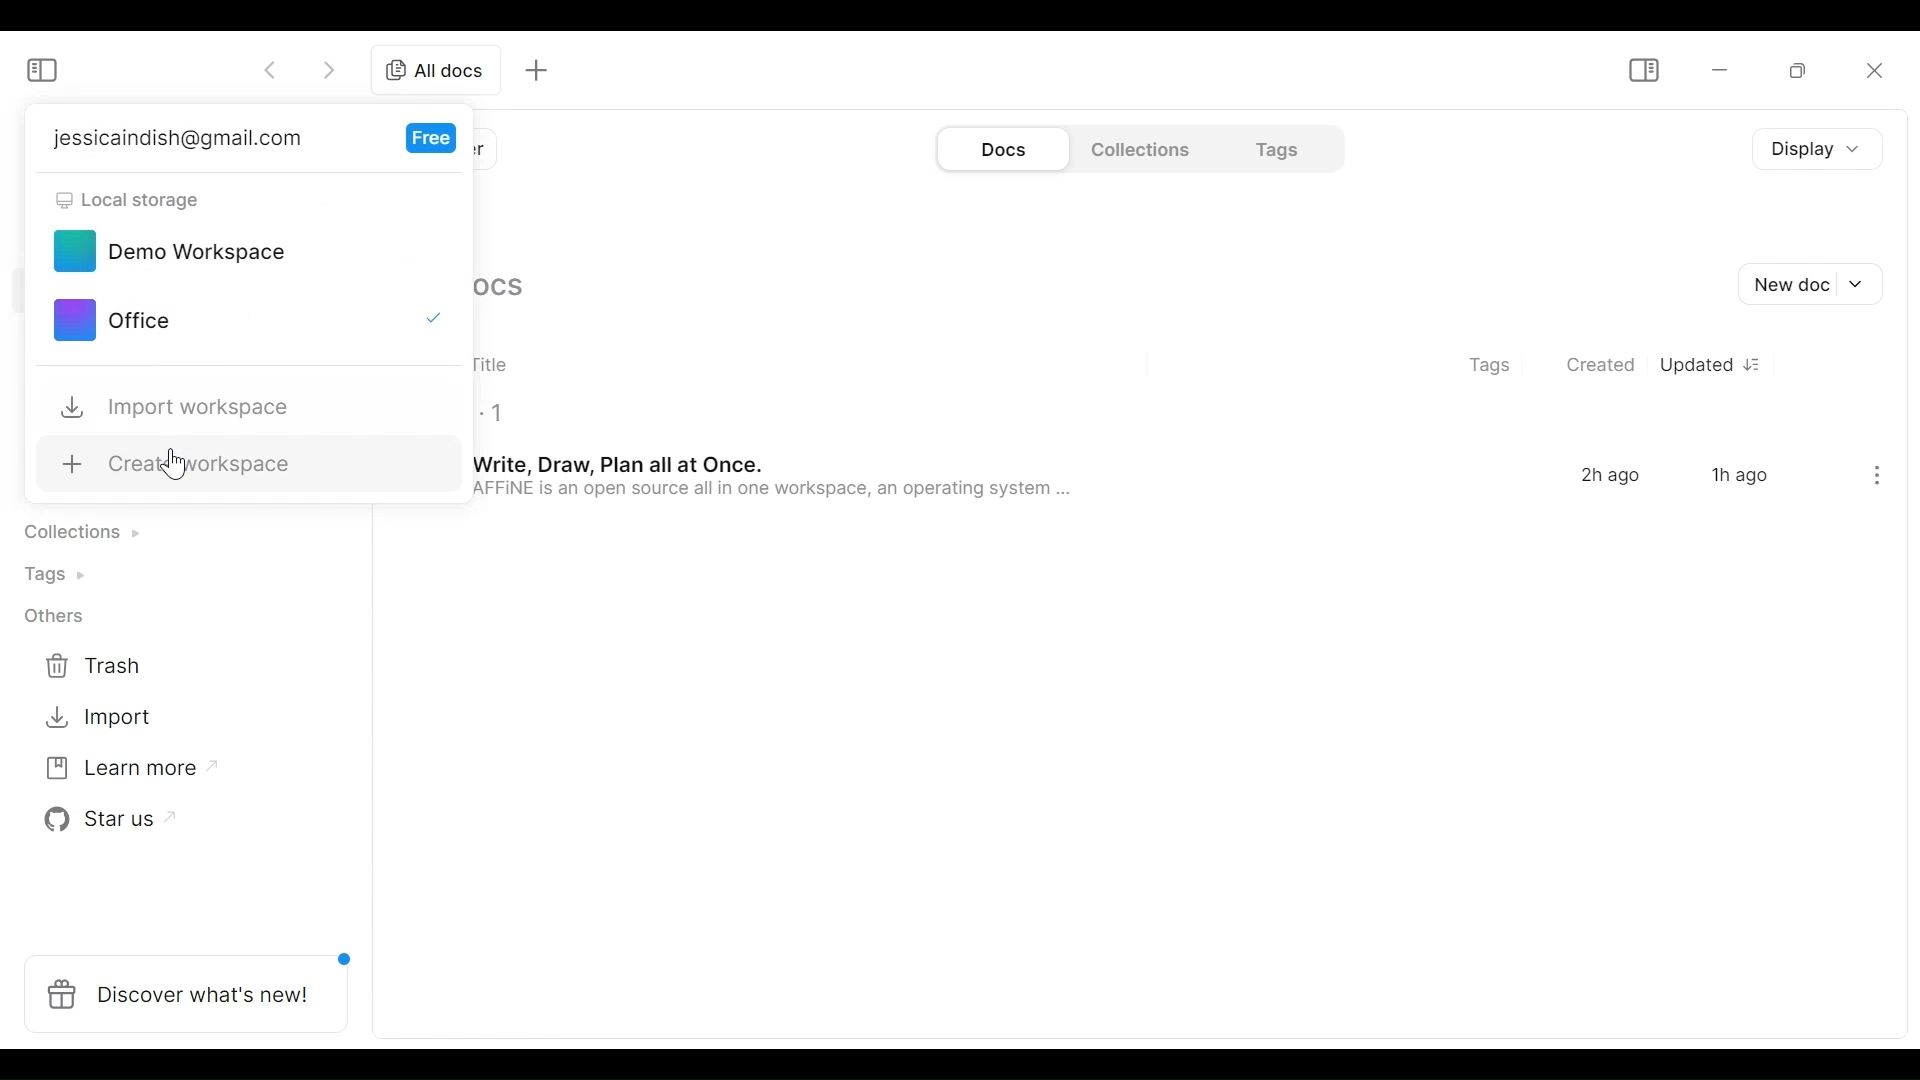 Image resolution: width=1920 pixels, height=1080 pixels. What do you see at coordinates (171, 460) in the screenshot?
I see `Create workspace` at bounding box center [171, 460].